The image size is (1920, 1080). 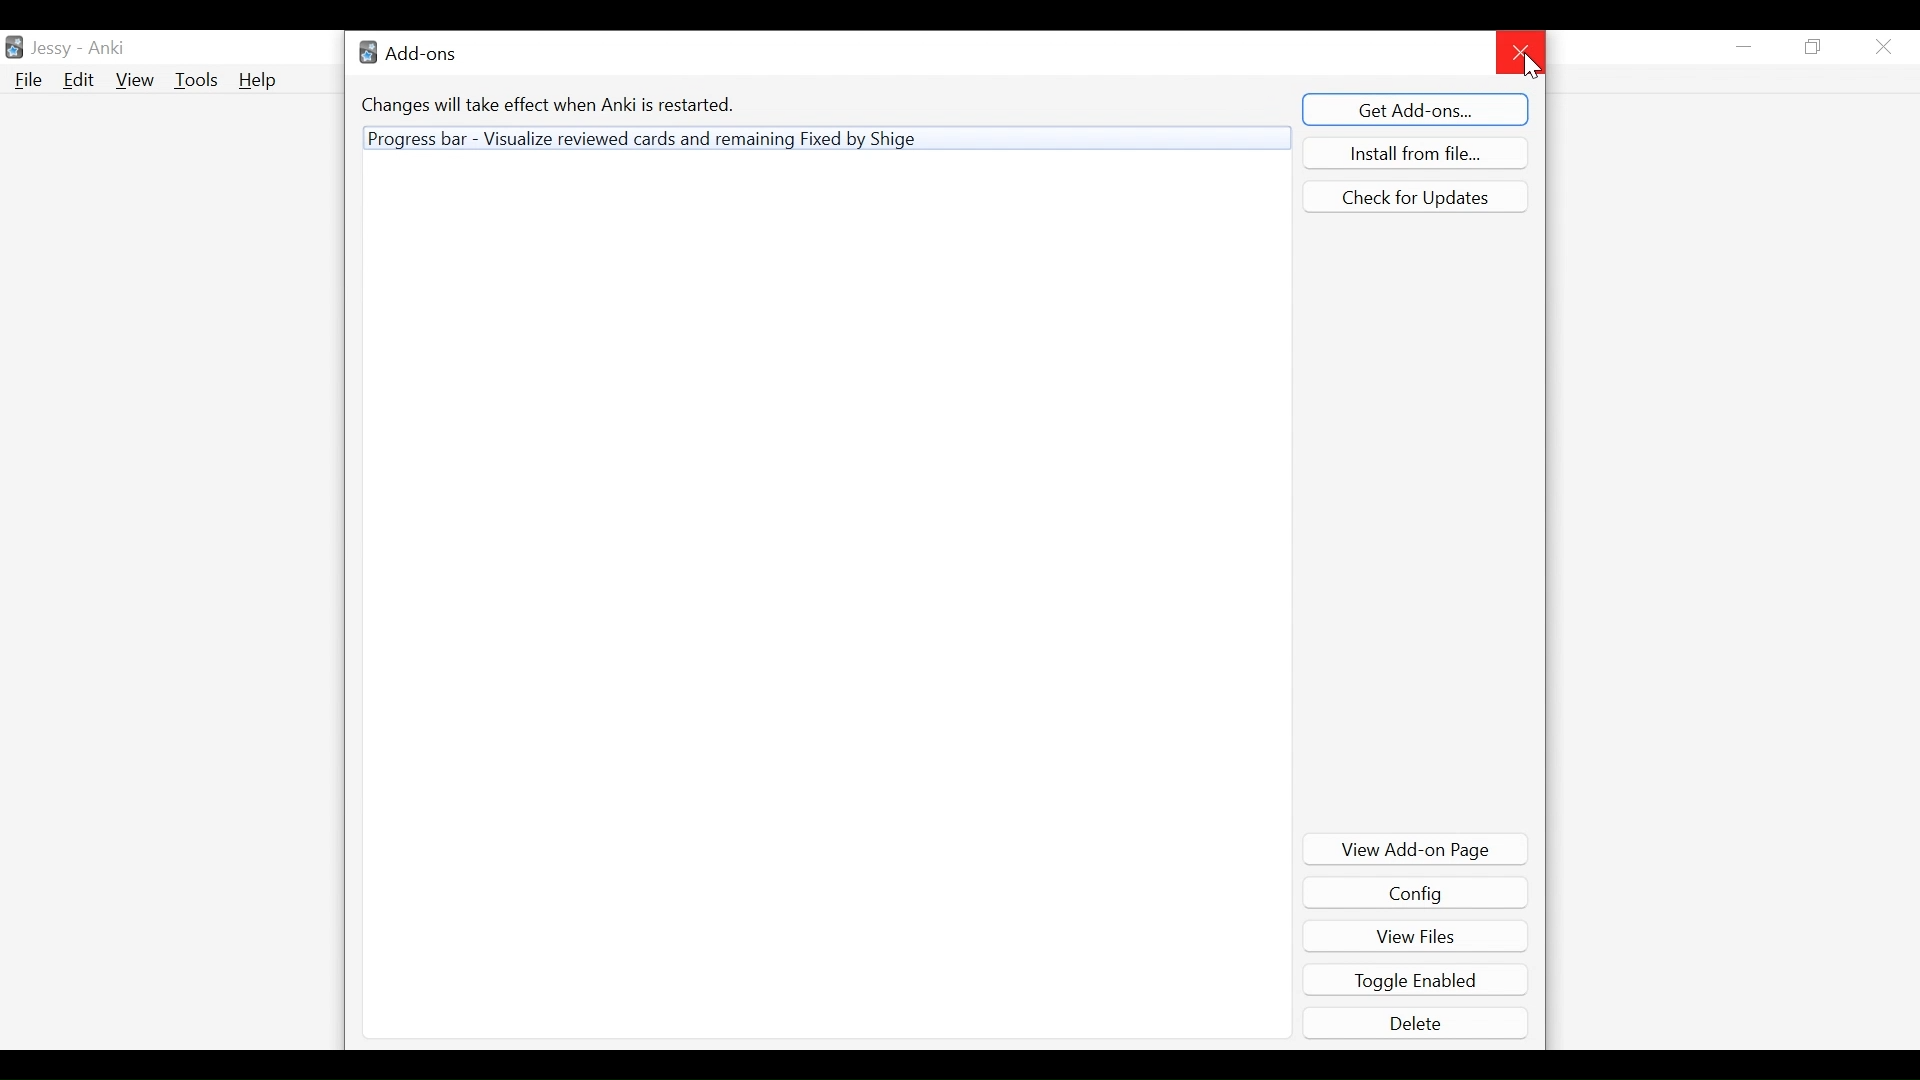 What do you see at coordinates (1415, 934) in the screenshot?
I see `View Files` at bounding box center [1415, 934].